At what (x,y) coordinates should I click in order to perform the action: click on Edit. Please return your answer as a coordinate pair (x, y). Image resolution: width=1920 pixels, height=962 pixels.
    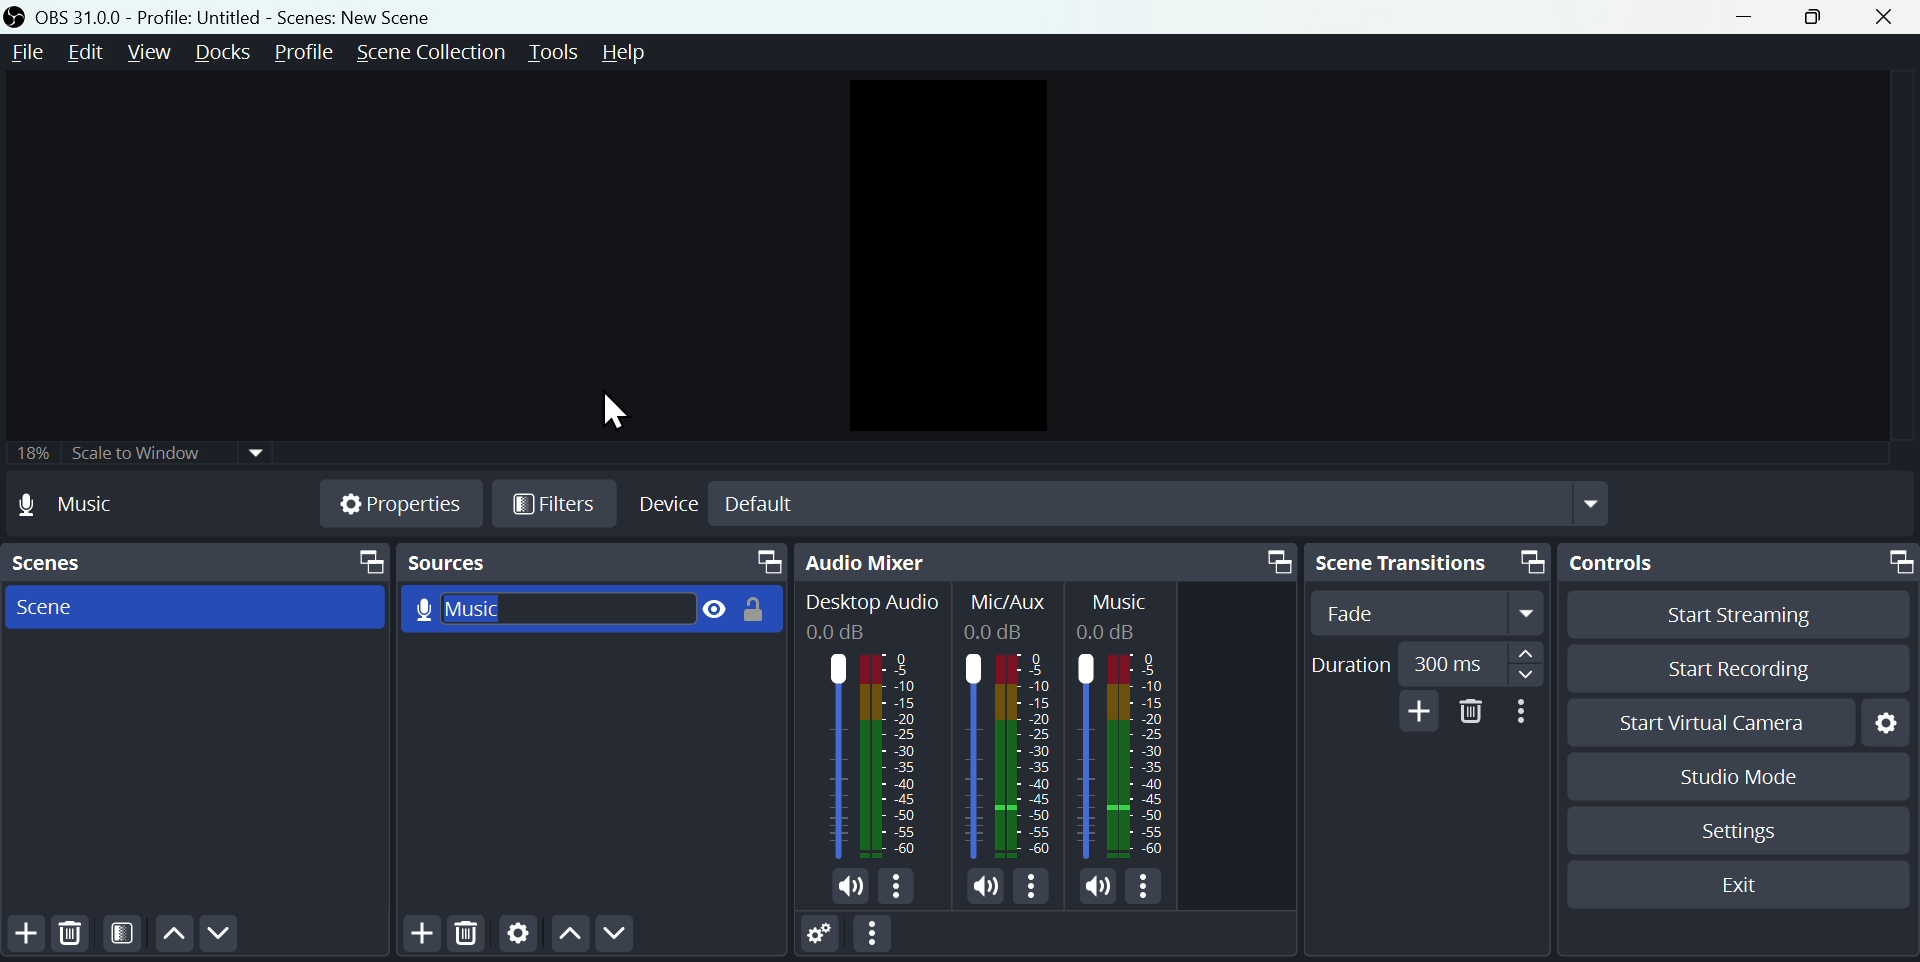
    Looking at the image, I should click on (89, 50).